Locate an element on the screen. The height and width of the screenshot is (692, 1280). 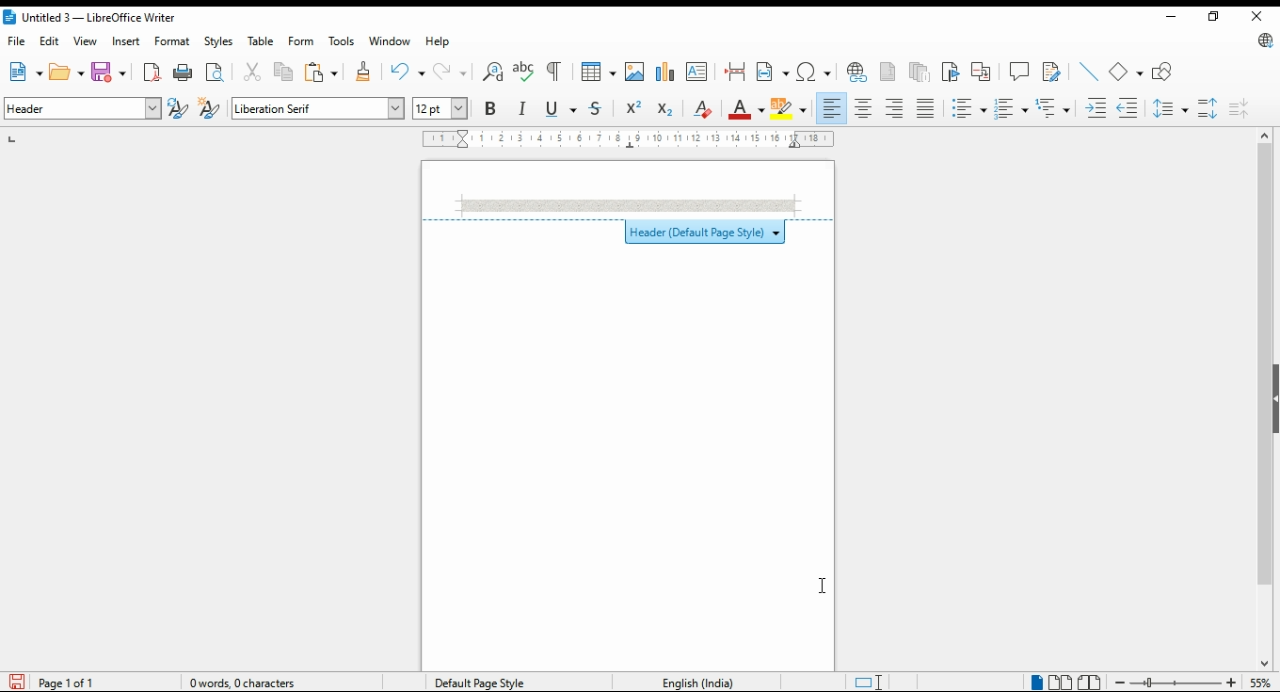
increase paragraph spacing is located at coordinates (1208, 108).